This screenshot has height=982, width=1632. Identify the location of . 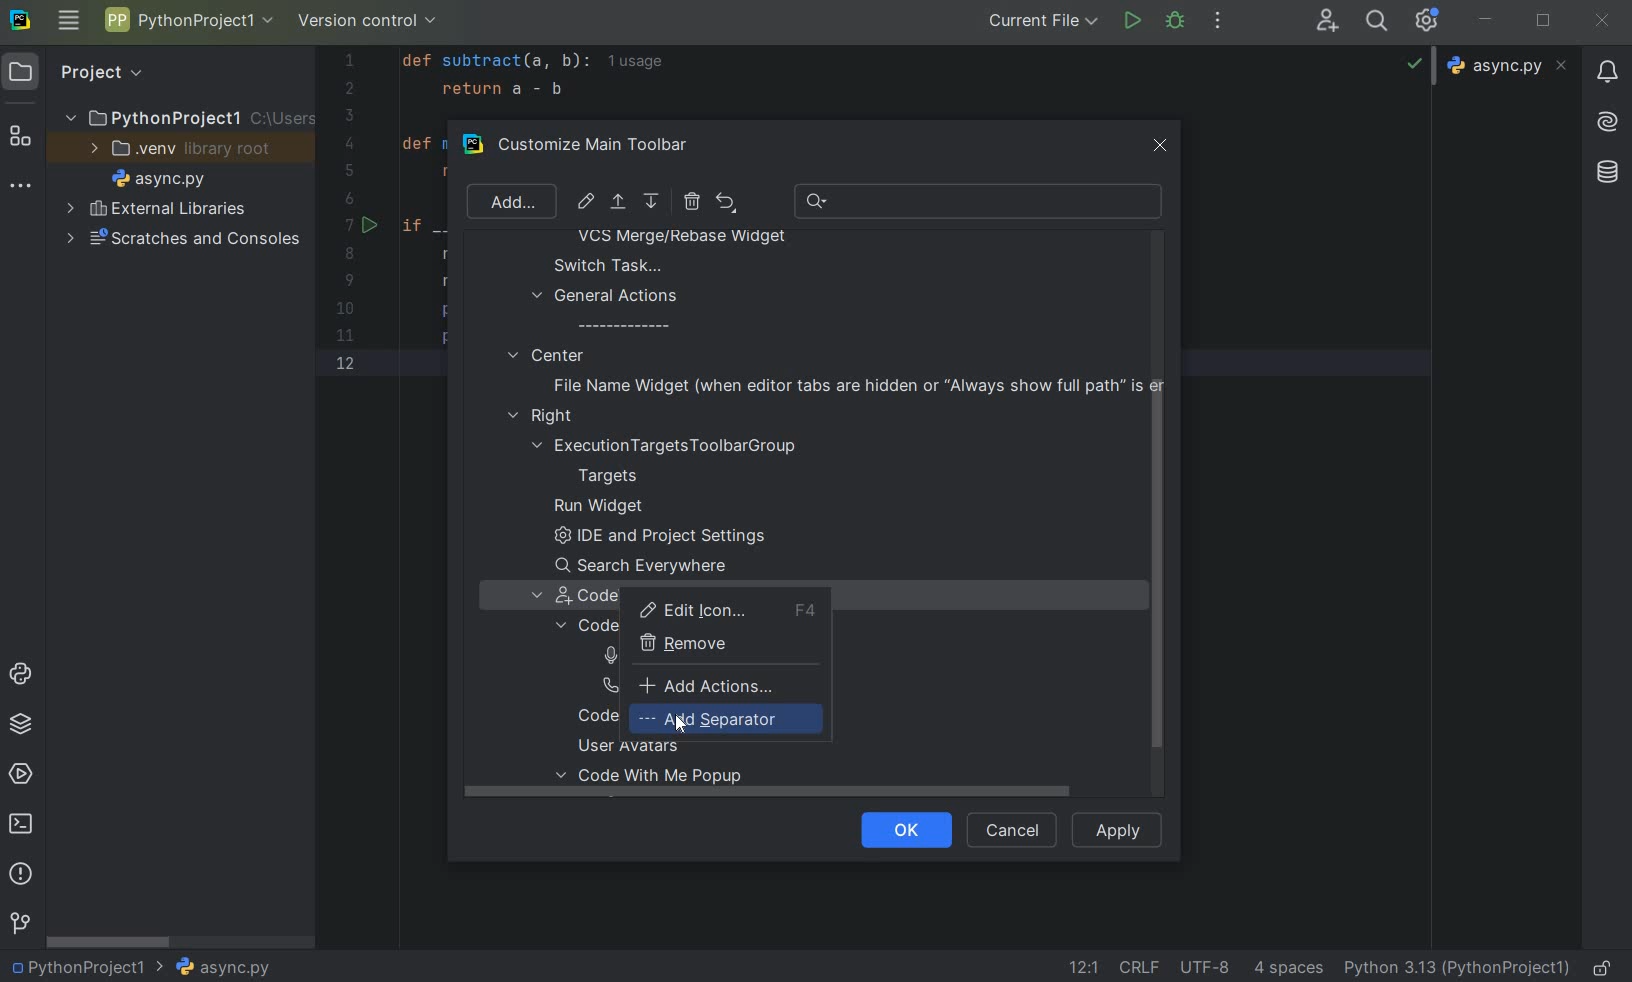
(1605, 173).